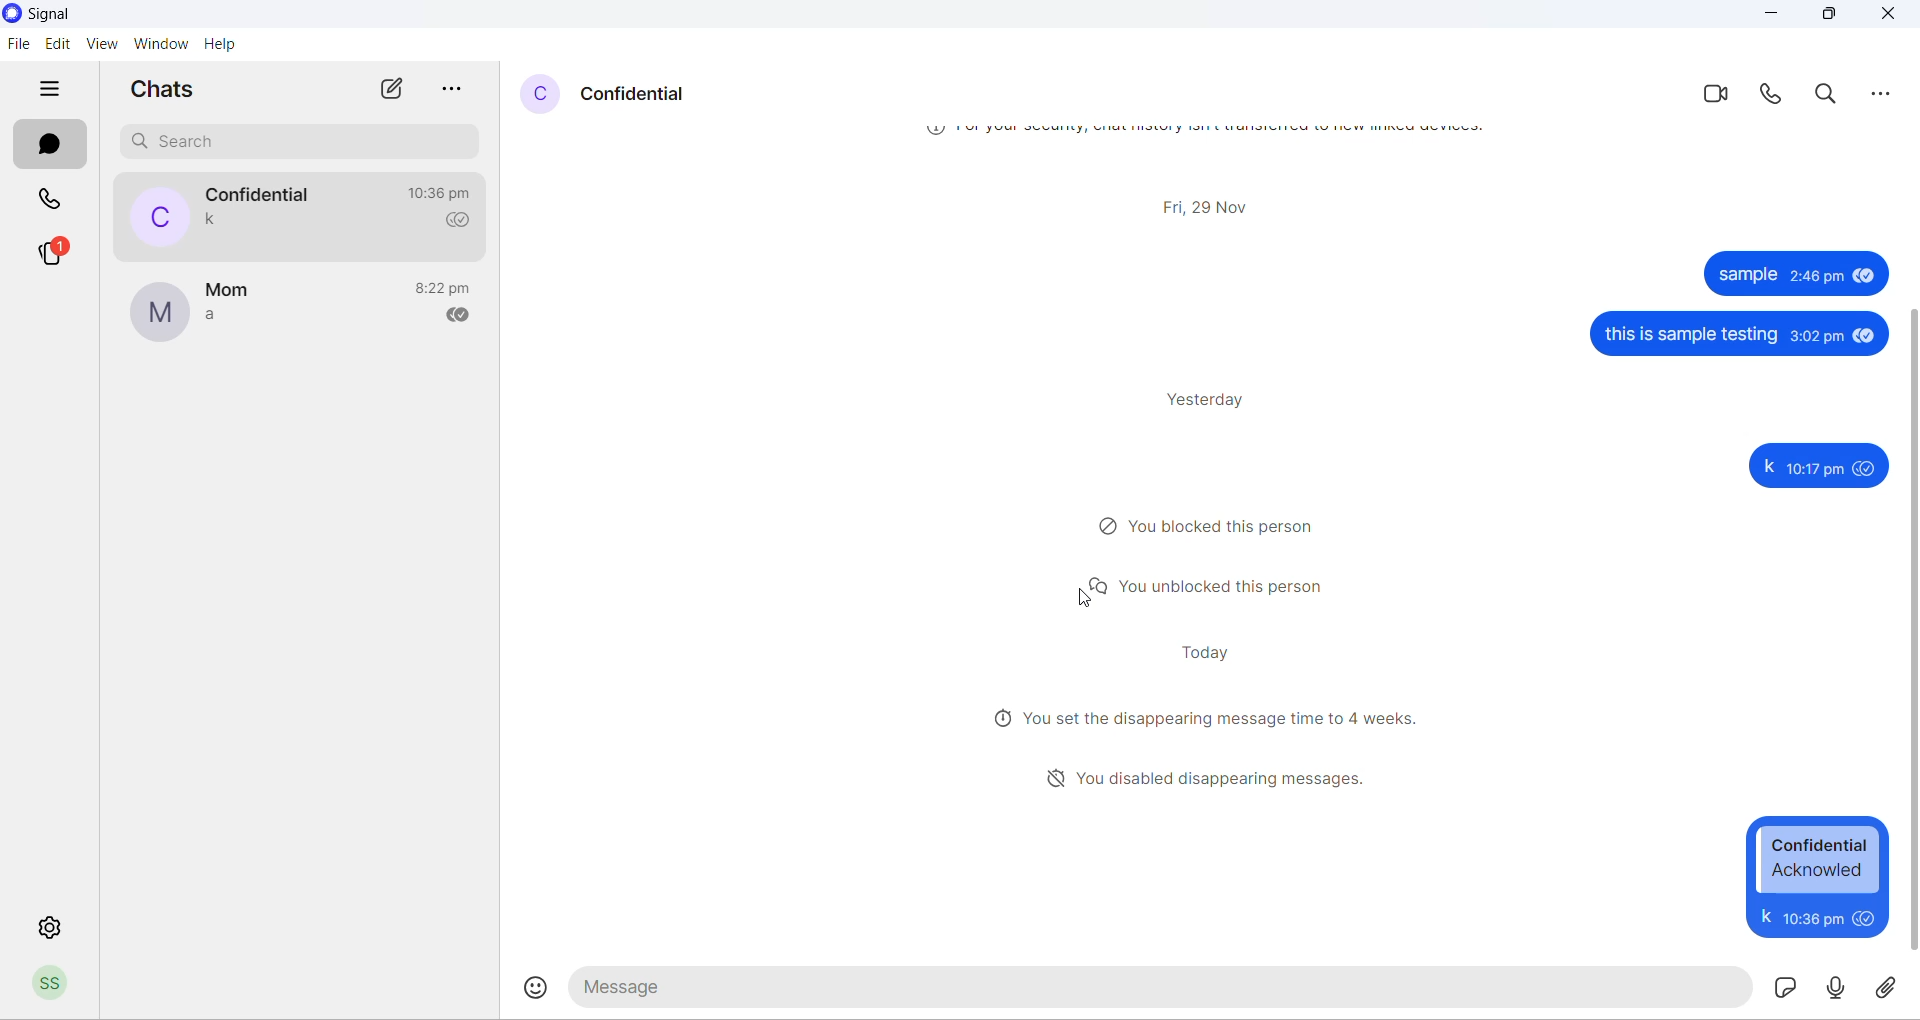 The image size is (1920, 1020). Describe the element at coordinates (1689, 337) in the screenshot. I see `this is sample testing` at that location.